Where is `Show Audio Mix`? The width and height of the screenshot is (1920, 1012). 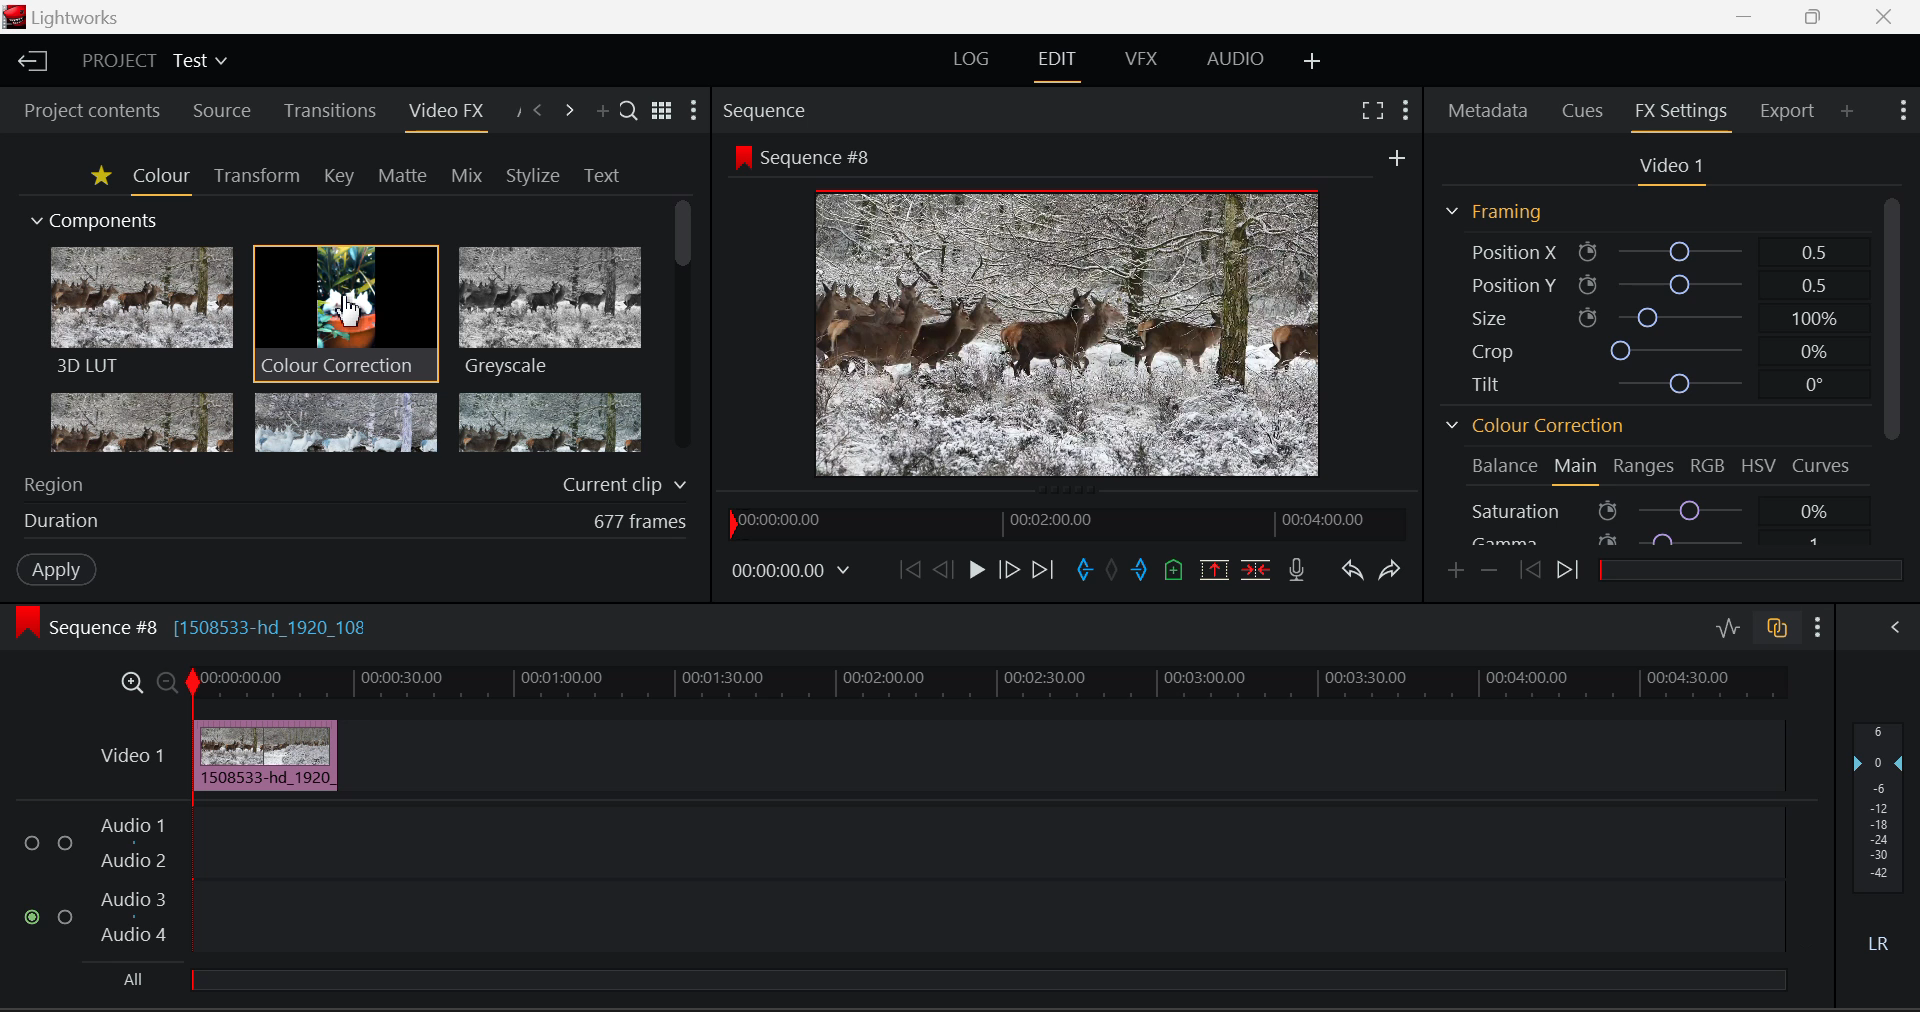 Show Audio Mix is located at coordinates (1895, 627).